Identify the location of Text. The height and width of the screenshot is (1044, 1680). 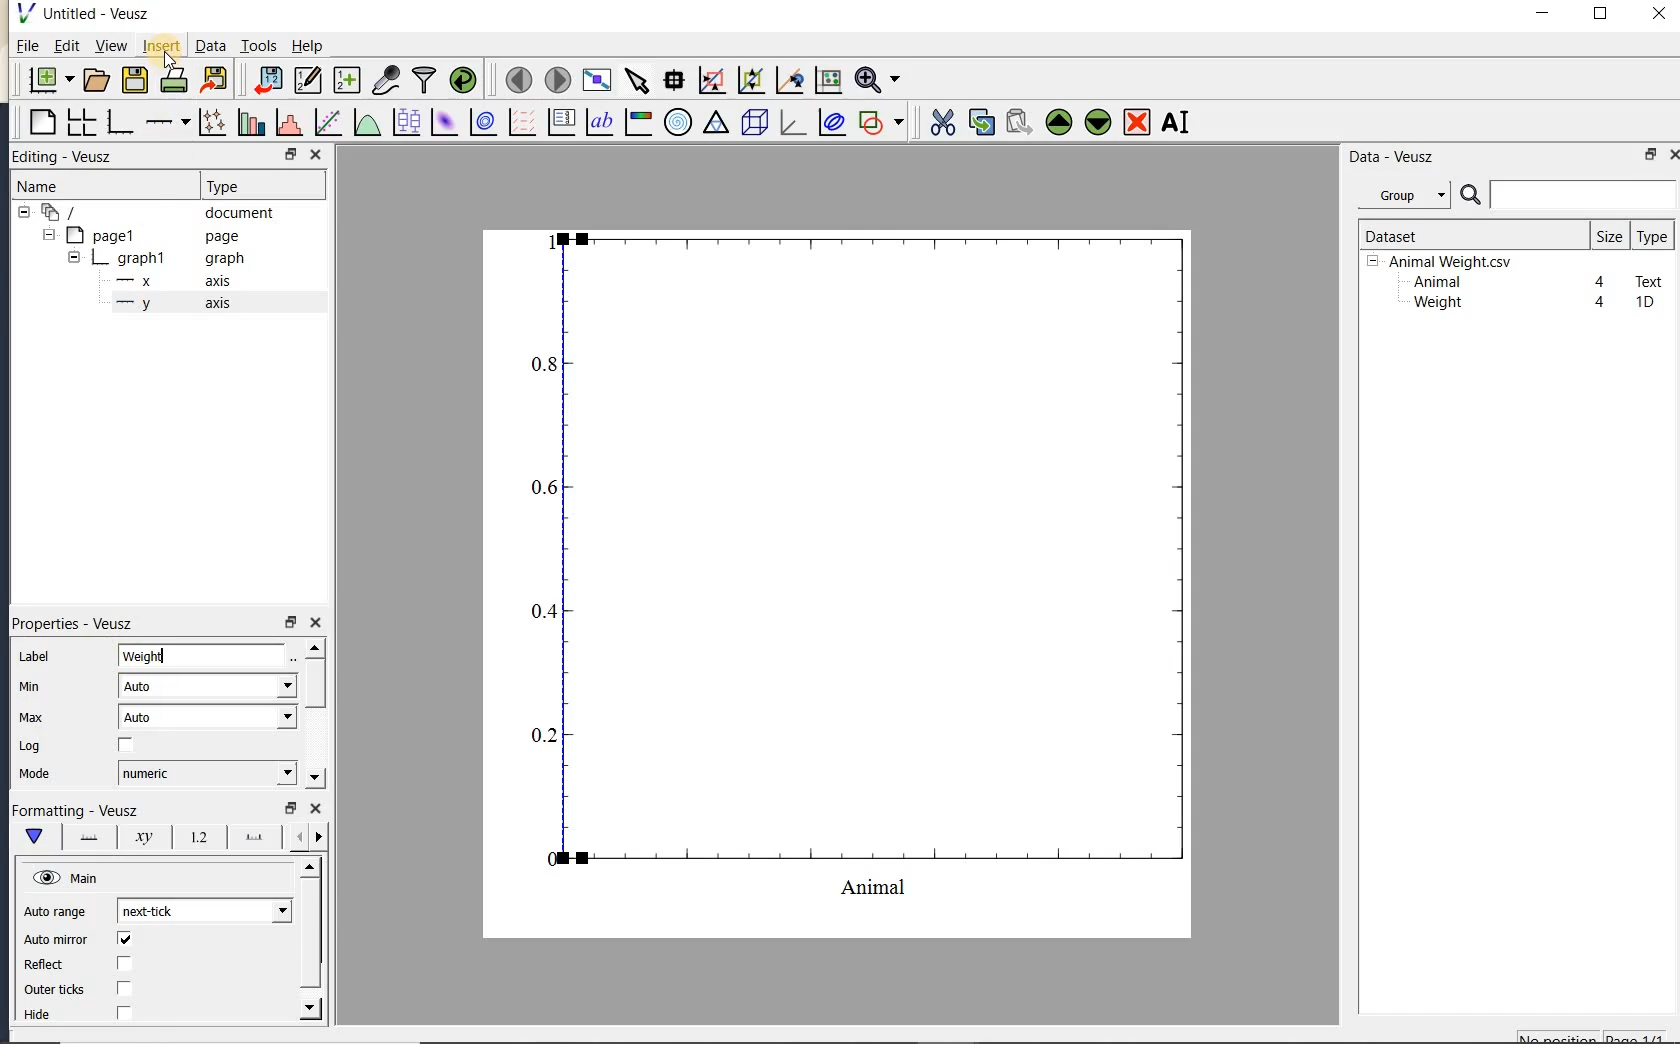
(1650, 279).